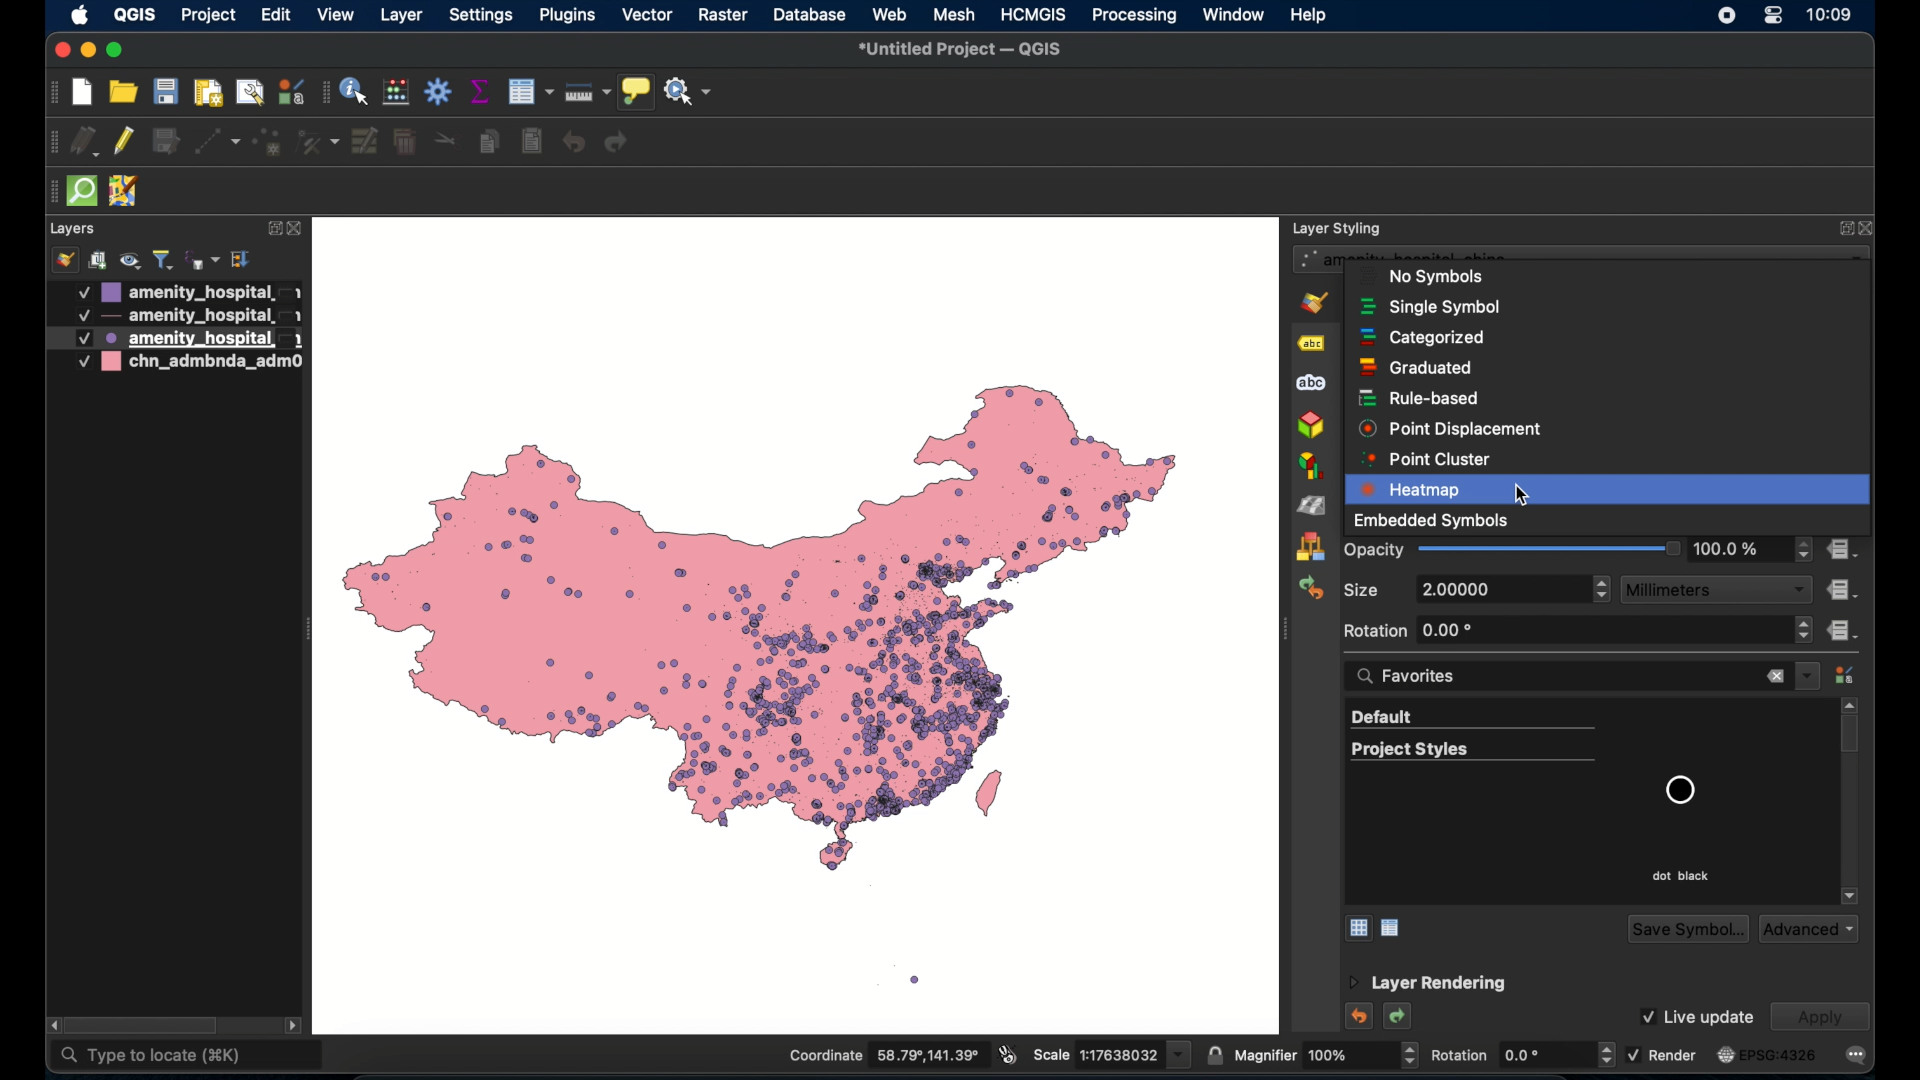  I want to click on shading renderer, so click(1311, 505).